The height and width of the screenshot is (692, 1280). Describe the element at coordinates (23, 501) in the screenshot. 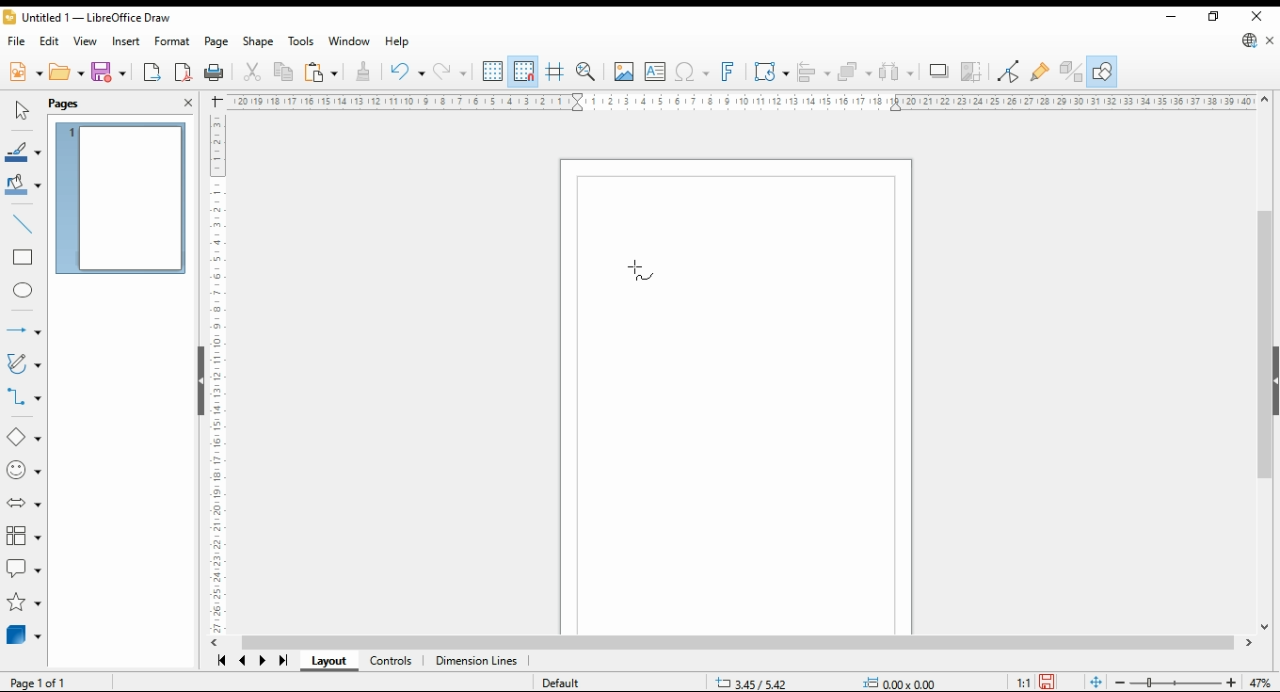

I see `block arrows` at that location.